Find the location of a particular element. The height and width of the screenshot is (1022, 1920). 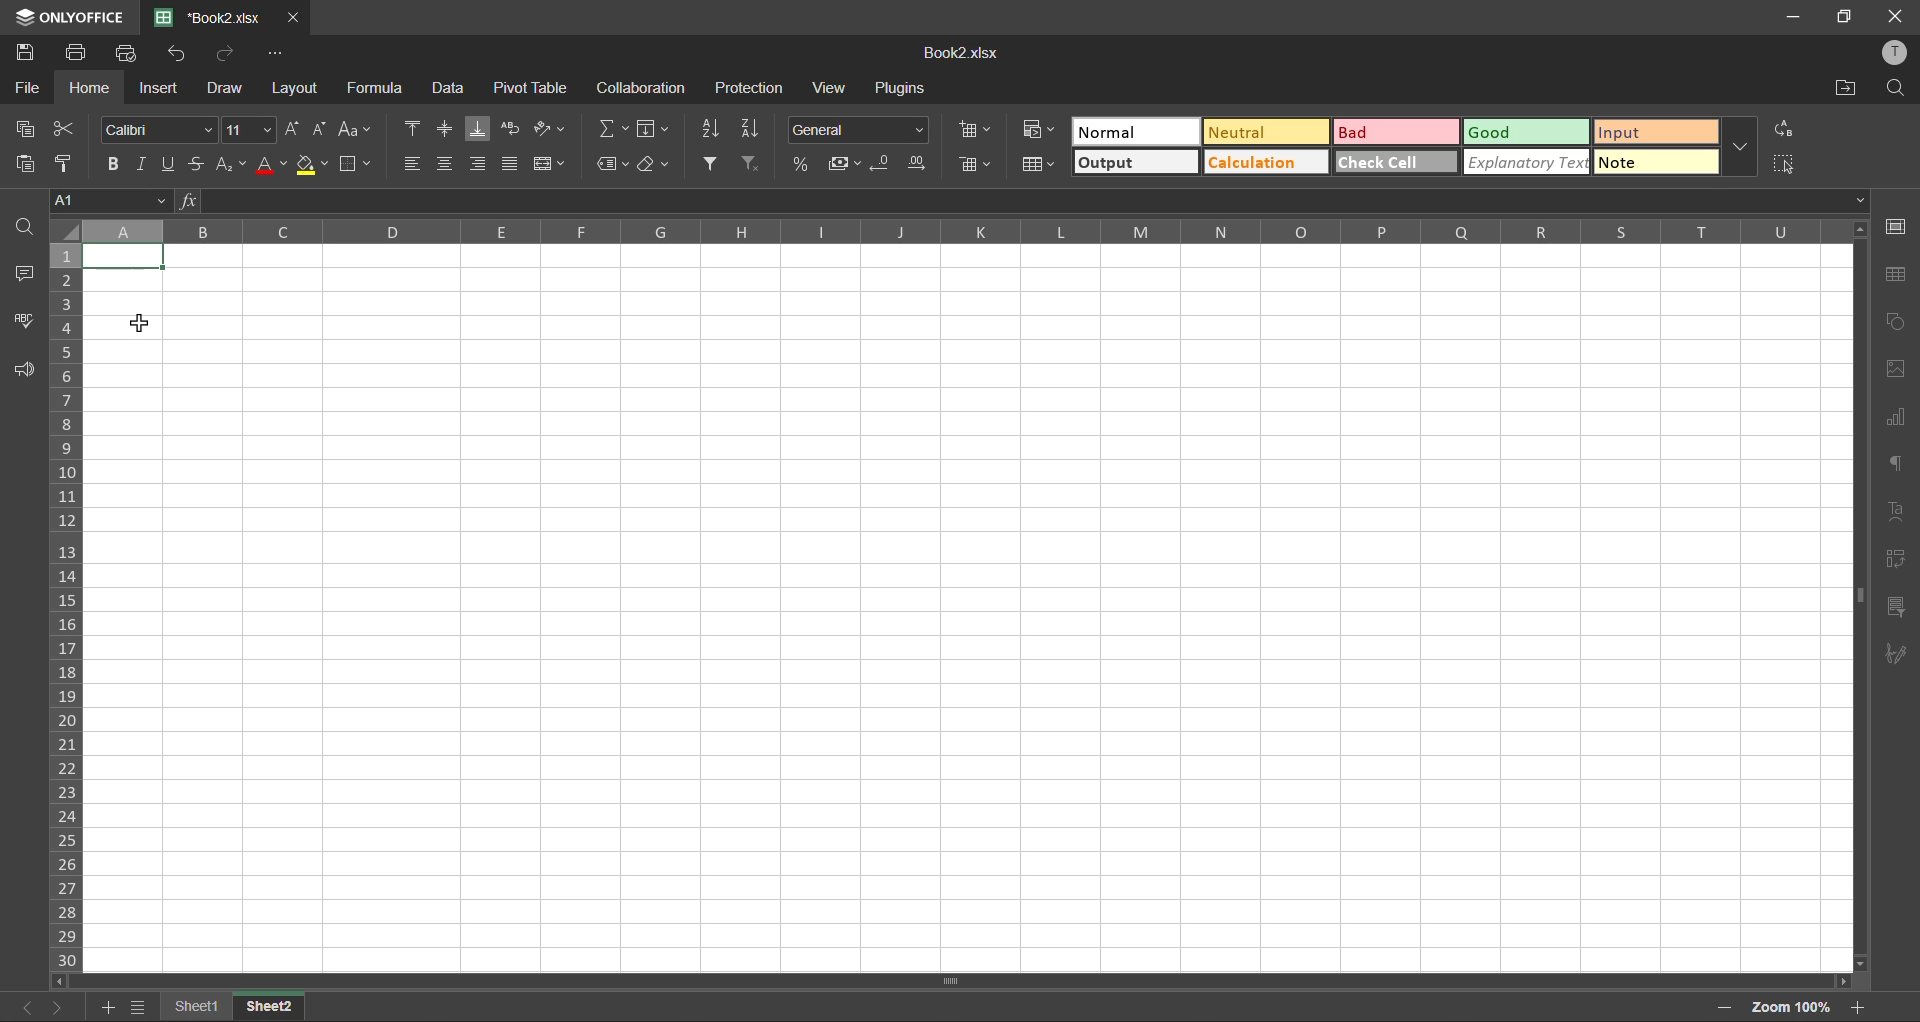

sub/superscript is located at coordinates (228, 161).